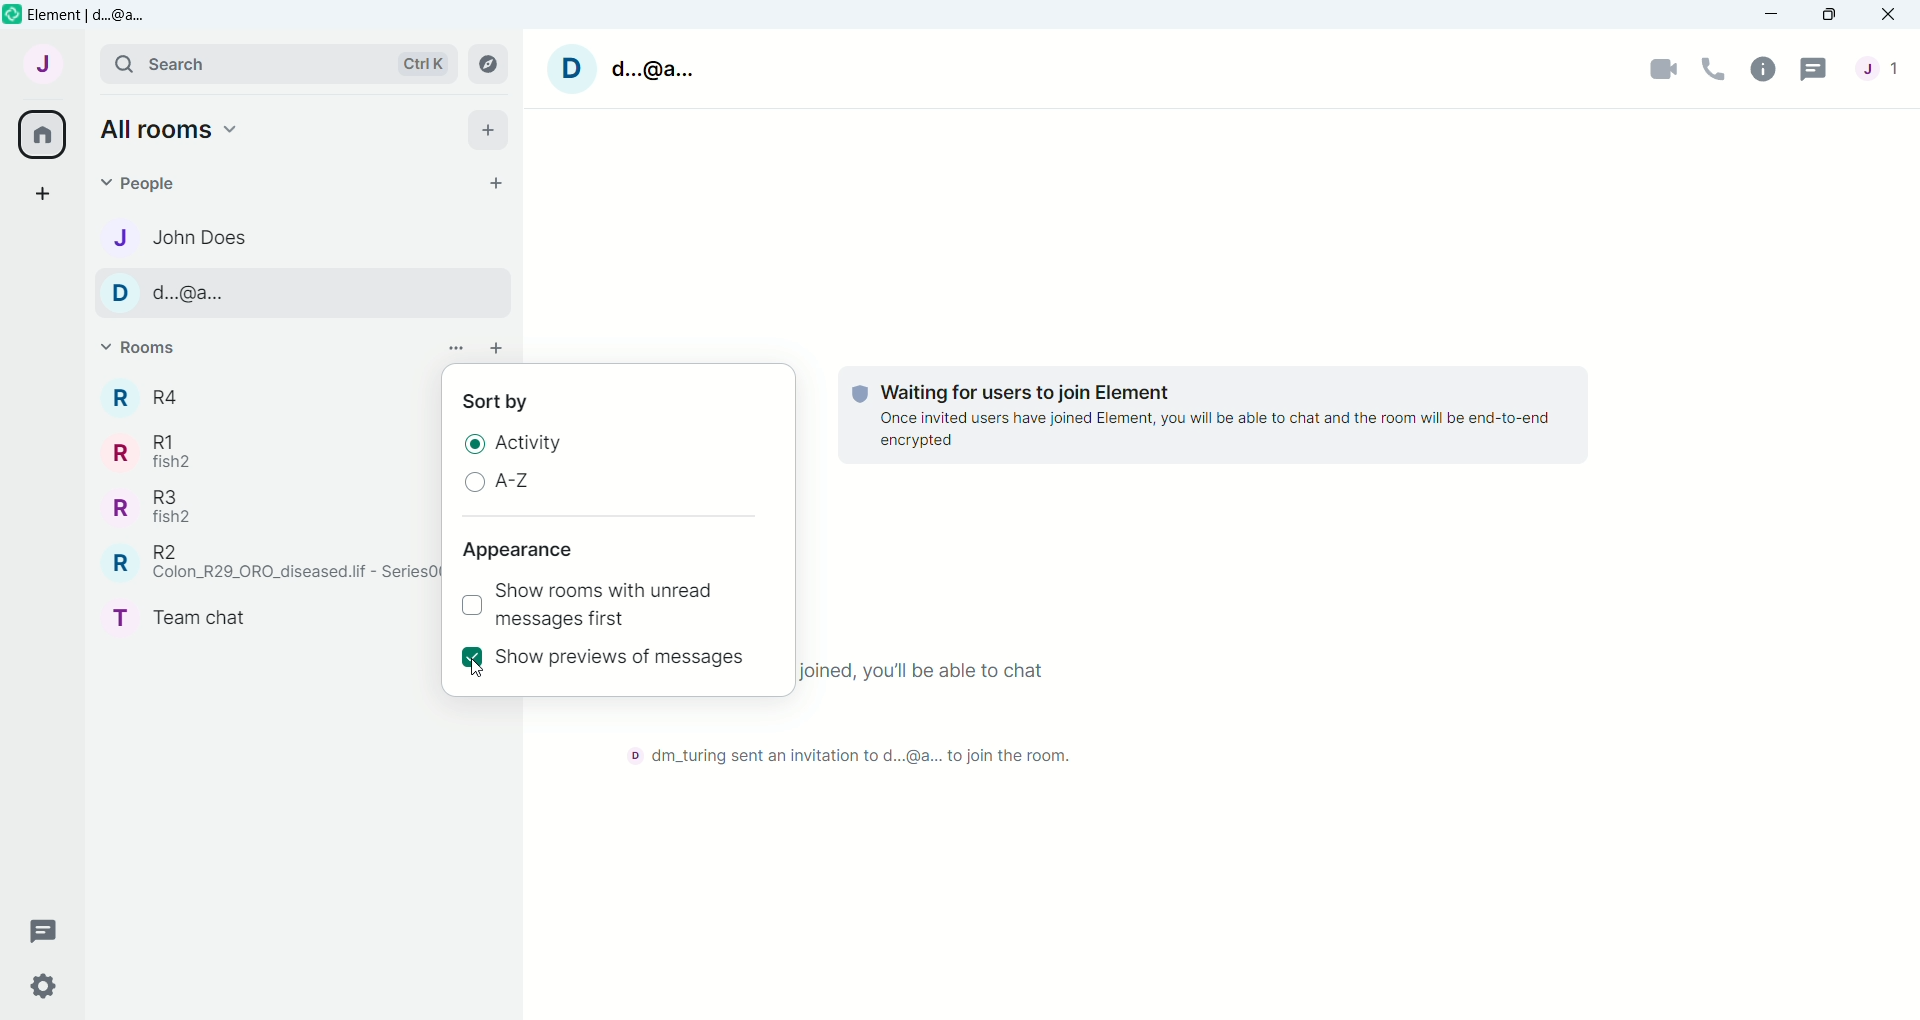 This screenshot has height=1020, width=1920. What do you see at coordinates (1661, 68) in the screenshot?
I see `Video Call` at bounding box center [1661, 68].